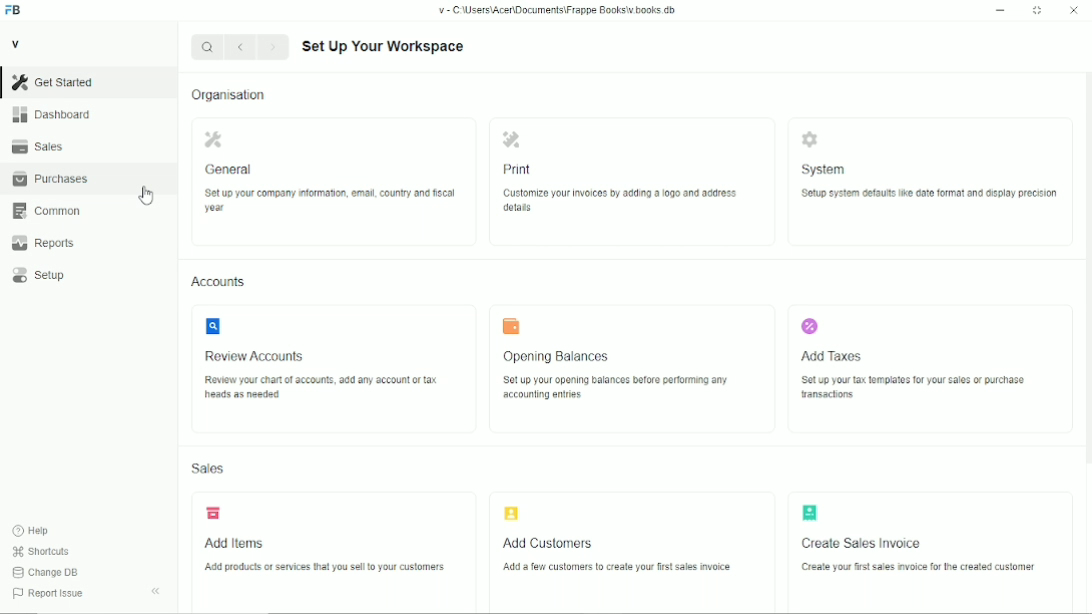 The height and width of the screenshot is (614, 1092). Describe the element at coordinates (904, 566) in the screenshot. I see `Create your frst saies rvorce for Pe Created customer` at that location.